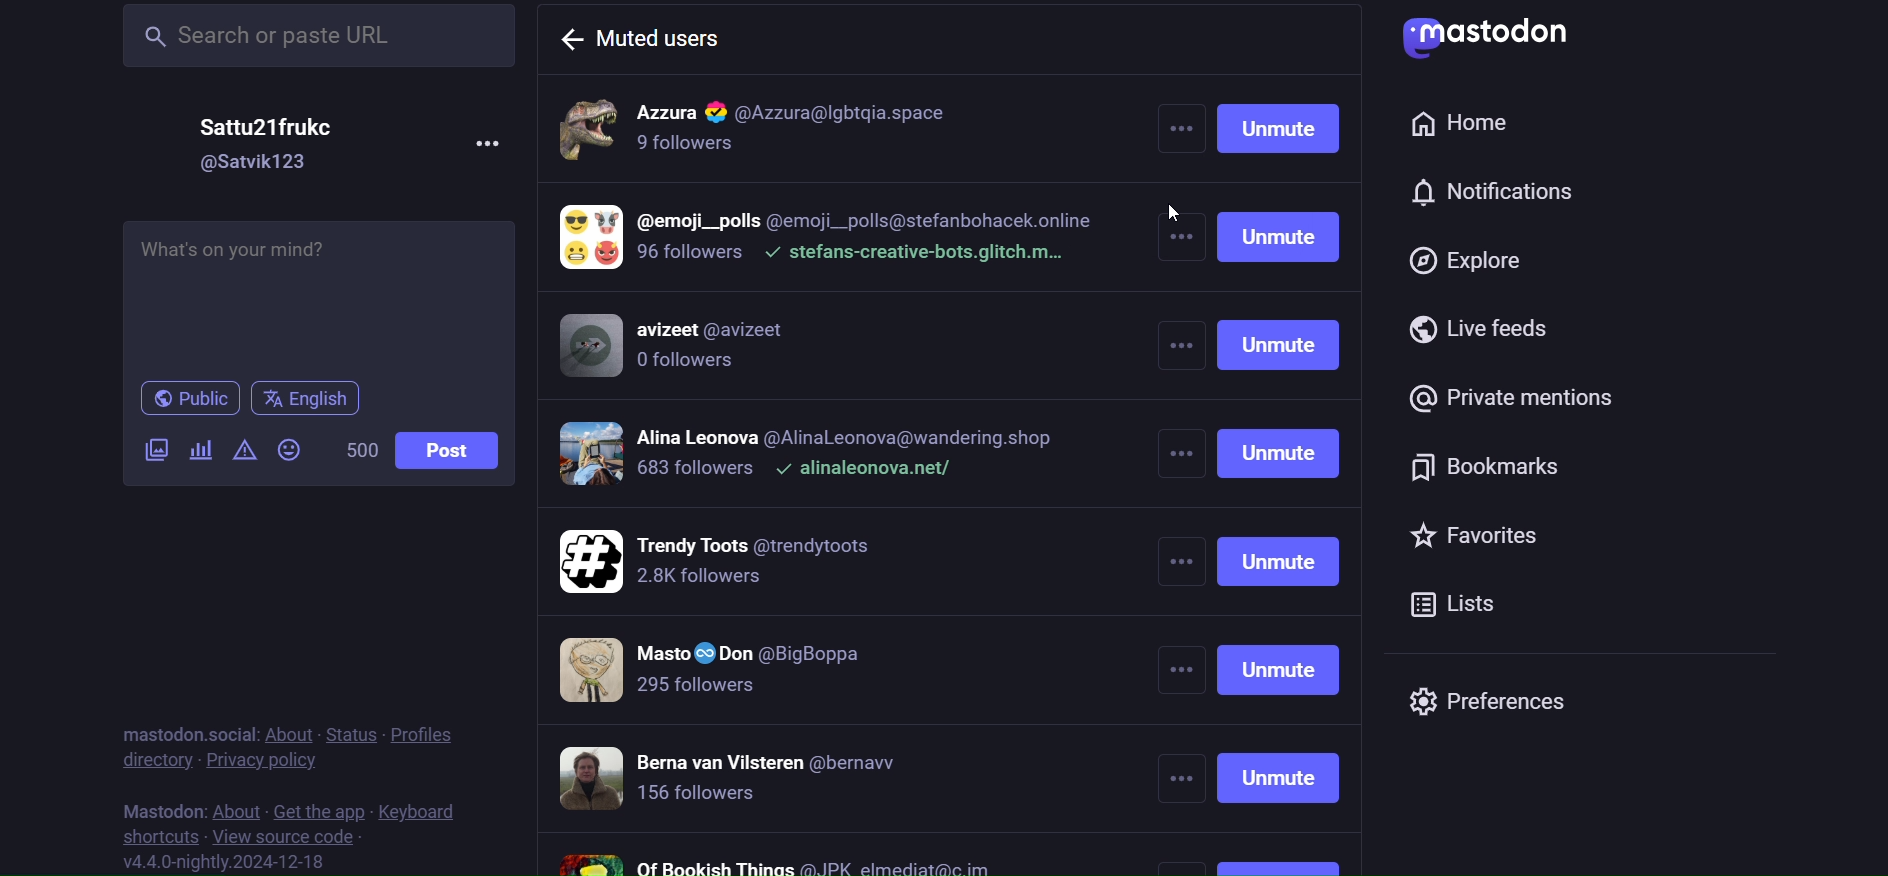 Image resolution: width=1888 pixels, height=876 pixels. Describe the element at coordinates (320, 813) in the screenshot. I see `get the app` at that location.